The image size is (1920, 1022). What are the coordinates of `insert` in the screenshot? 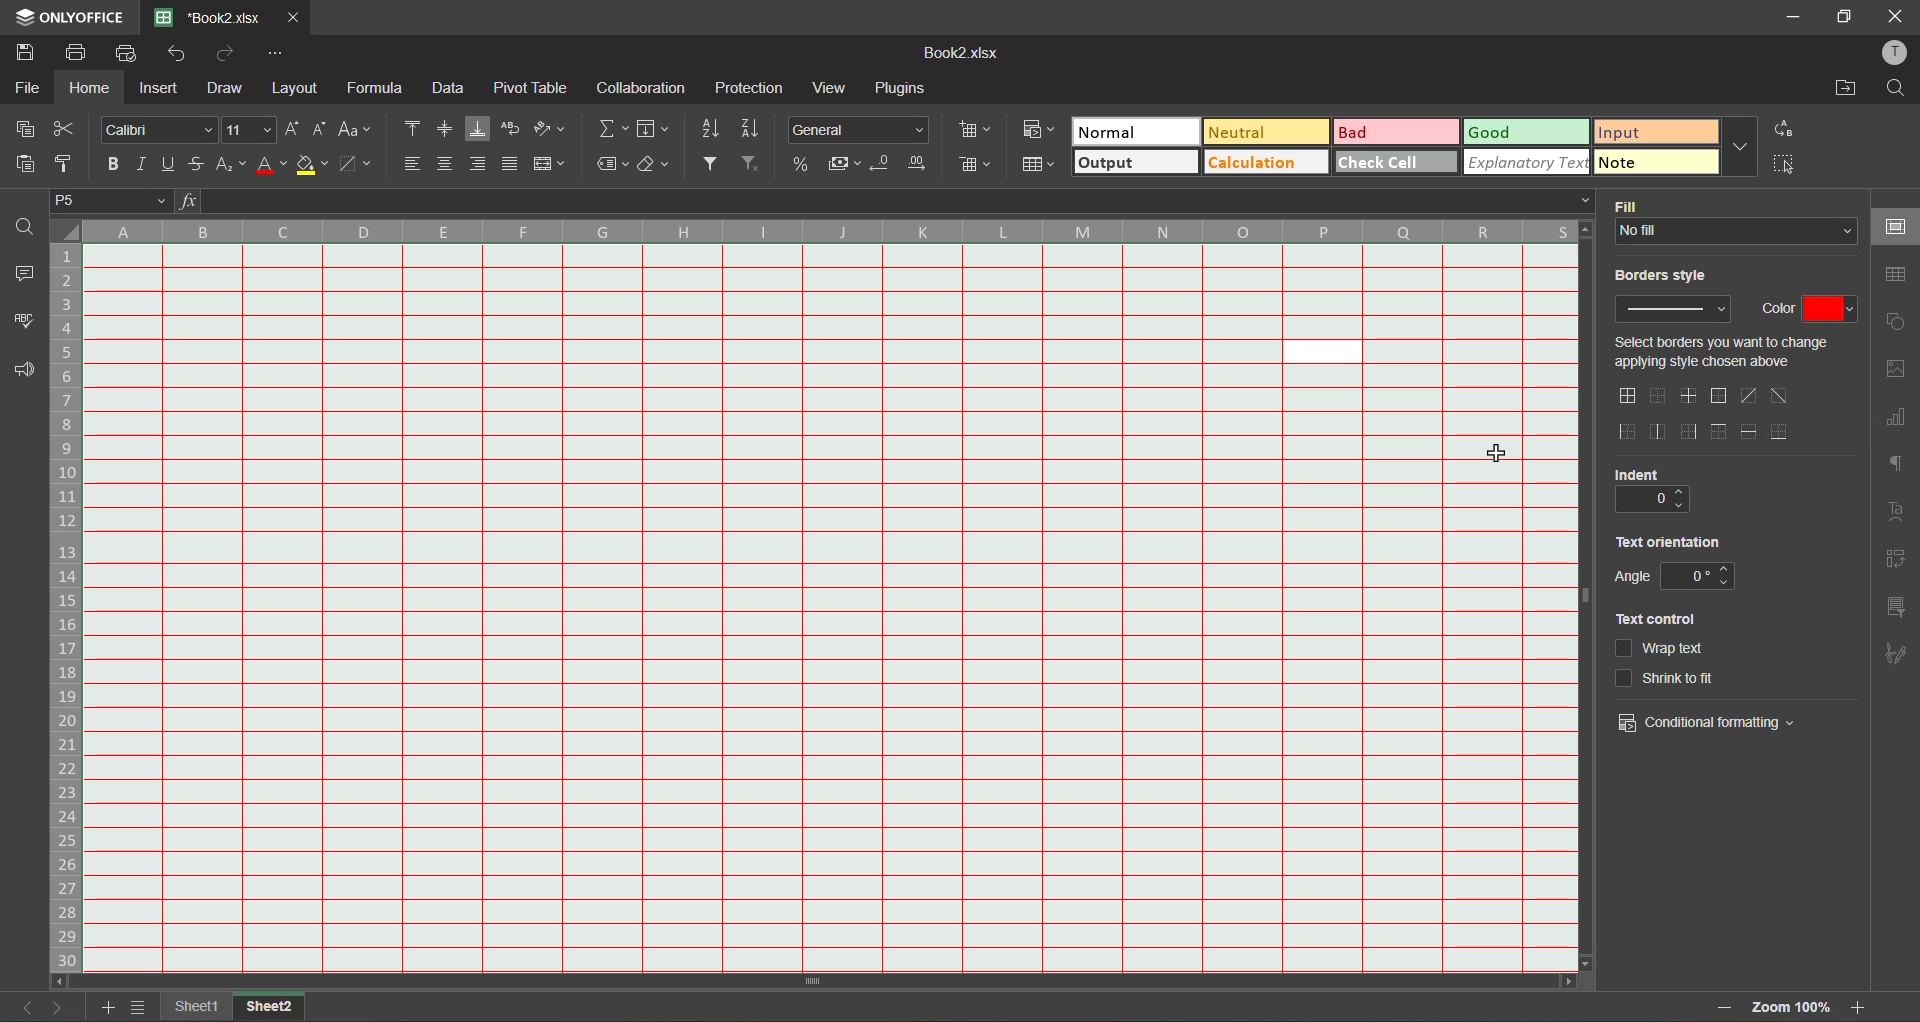 It's located at (162, 87).